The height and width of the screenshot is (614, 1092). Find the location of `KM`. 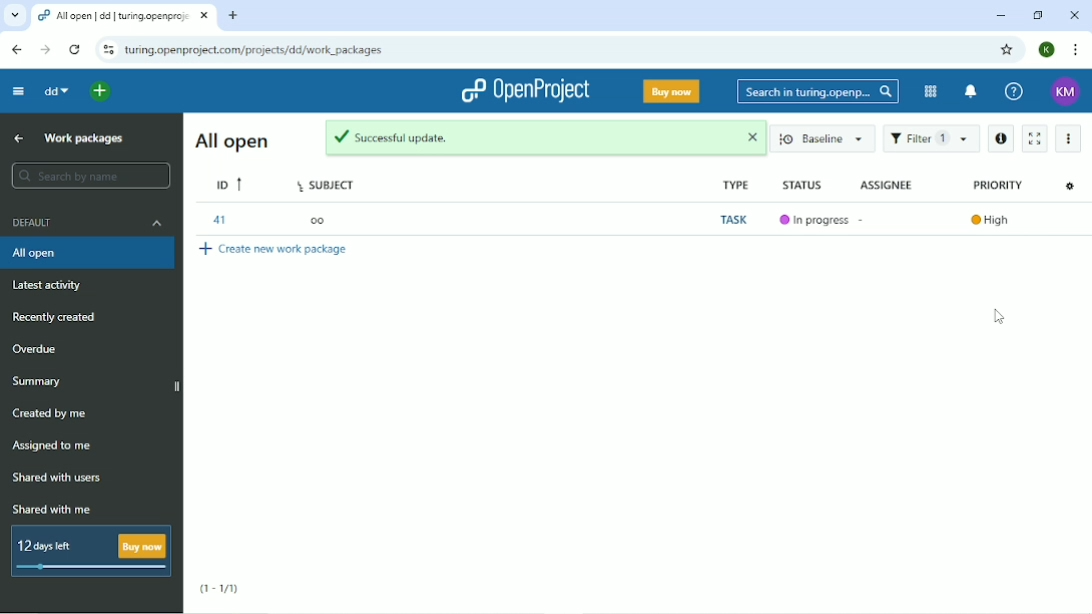

KM is located at coordinates (1066, 92).